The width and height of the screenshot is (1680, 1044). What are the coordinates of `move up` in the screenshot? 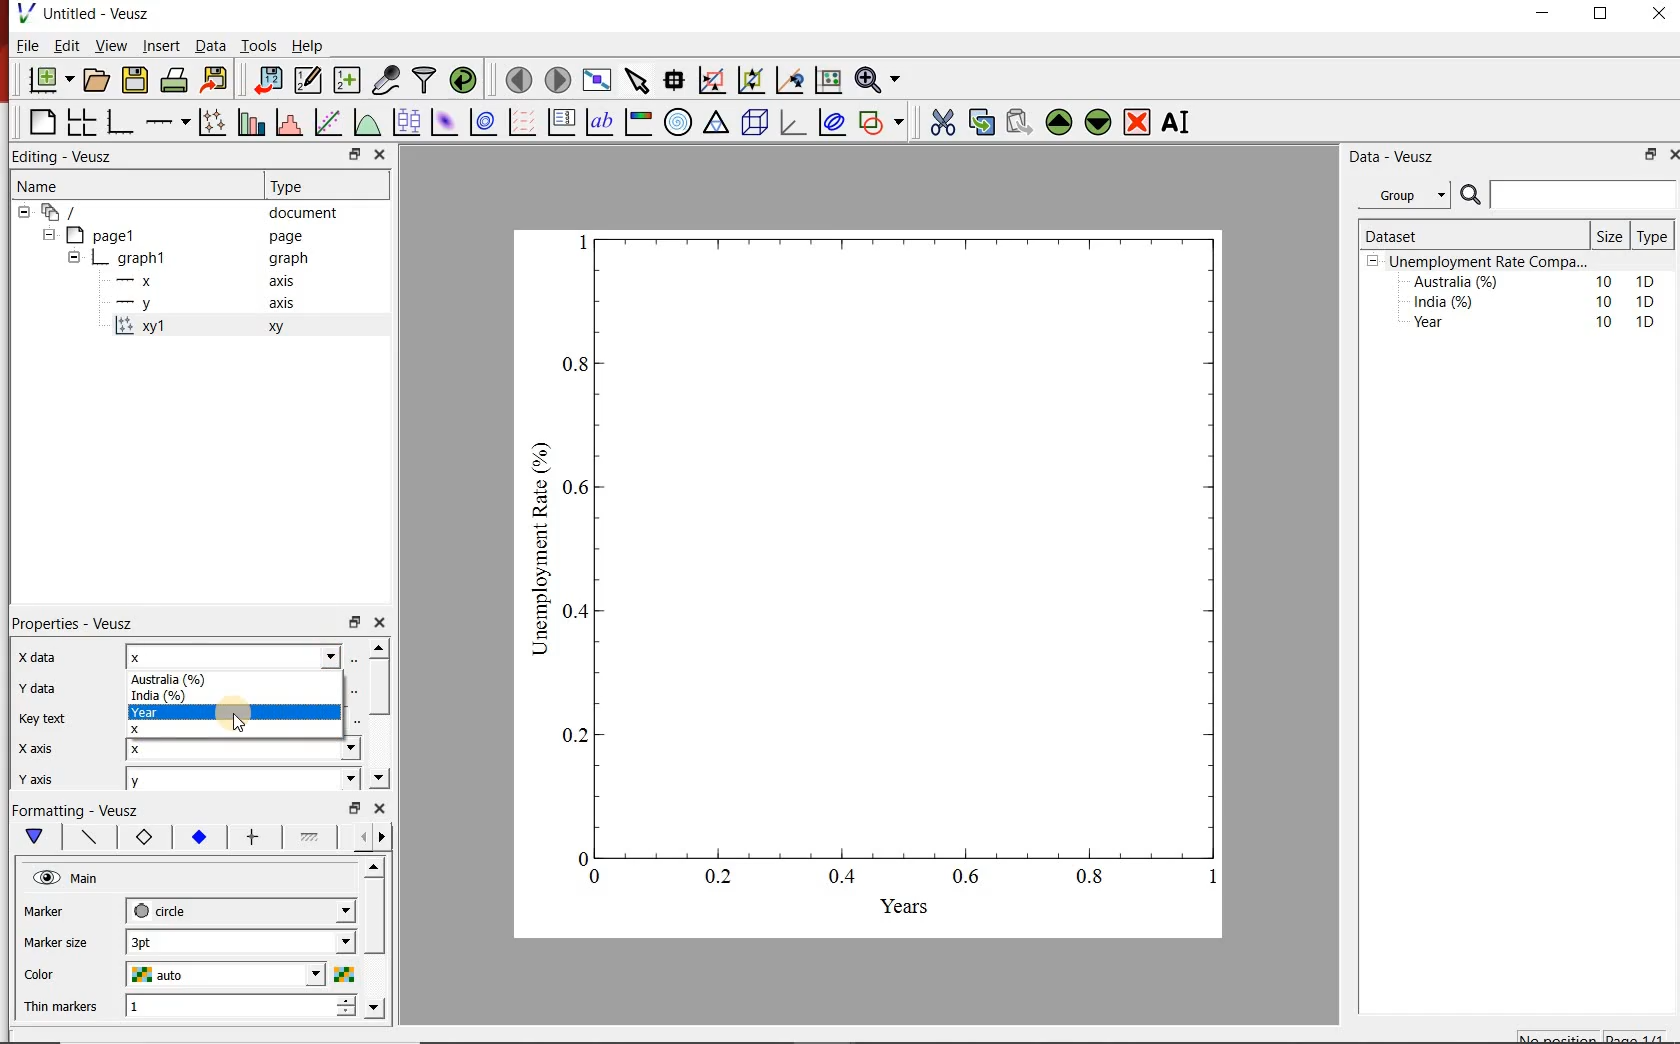 It's located at (376, 867).